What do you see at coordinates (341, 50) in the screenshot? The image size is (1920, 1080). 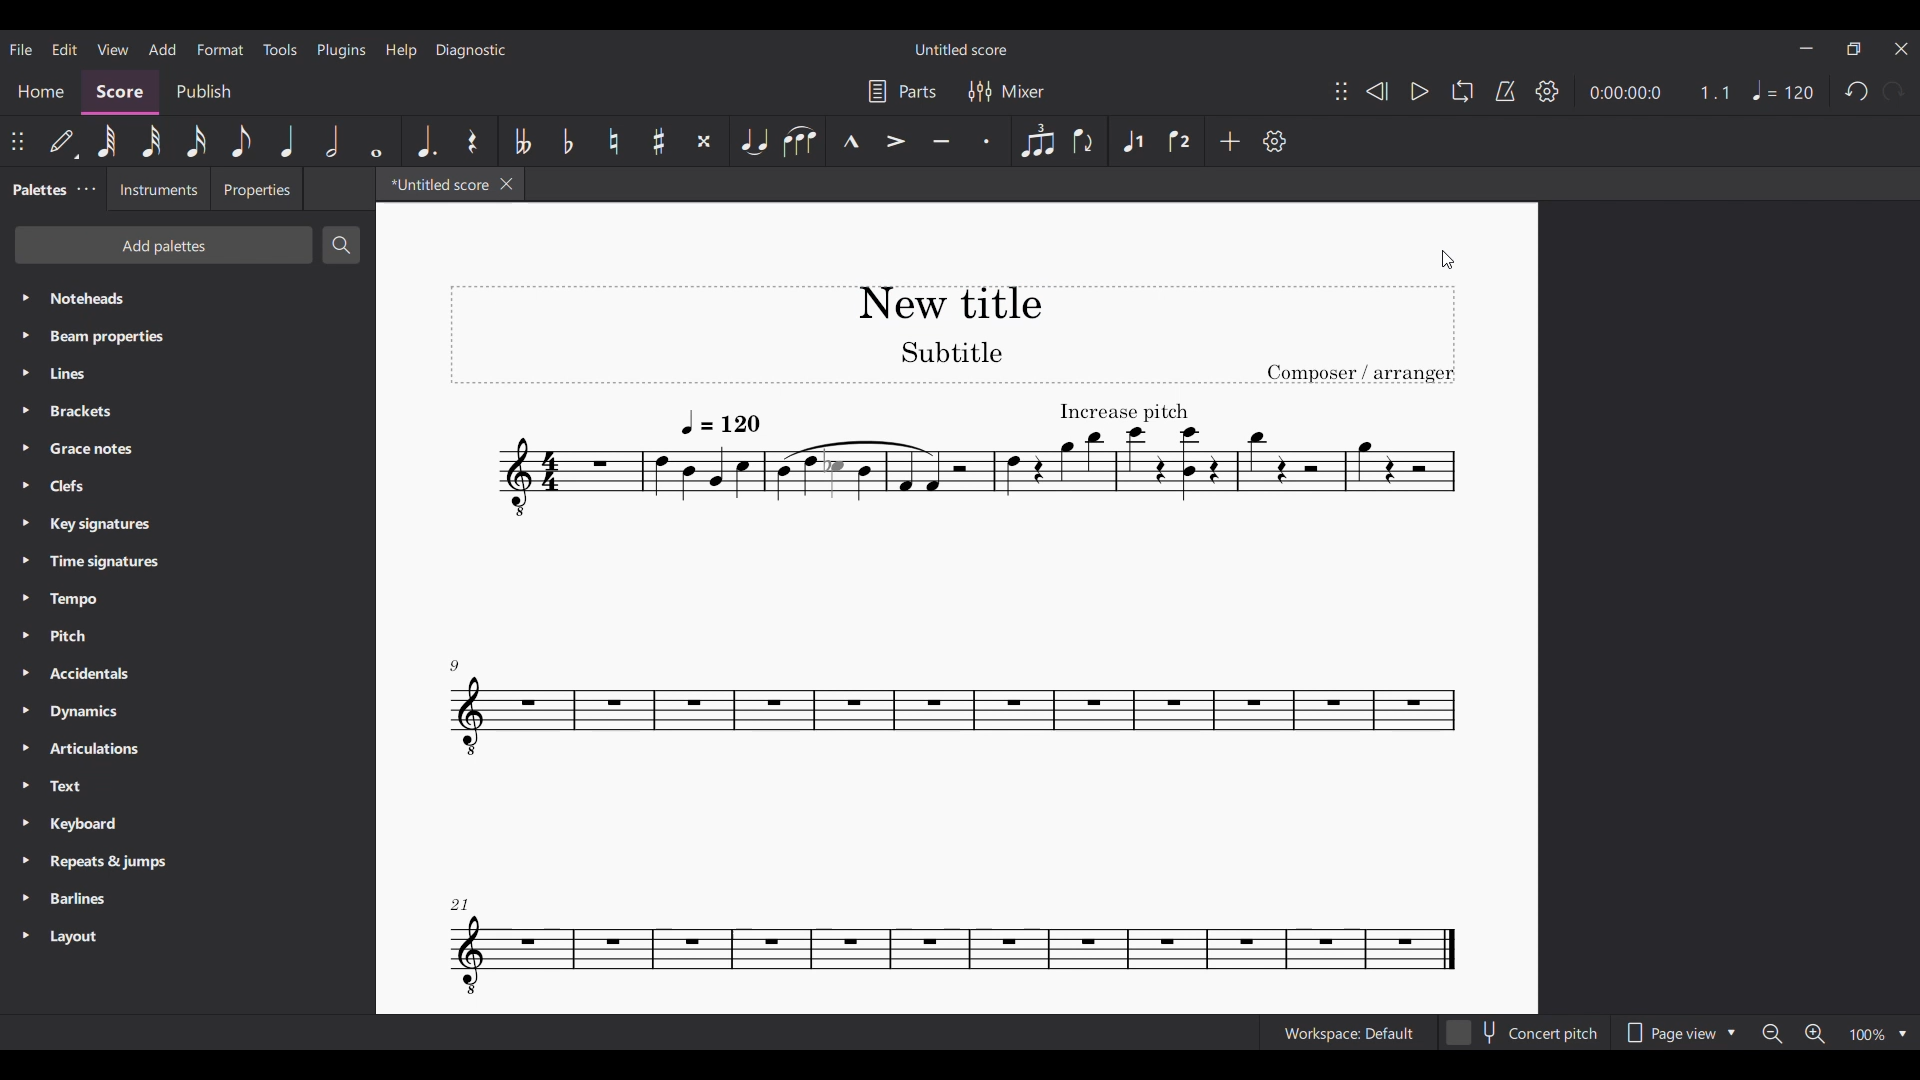 I see `Plugins meu` at bounding box center [341, 50].